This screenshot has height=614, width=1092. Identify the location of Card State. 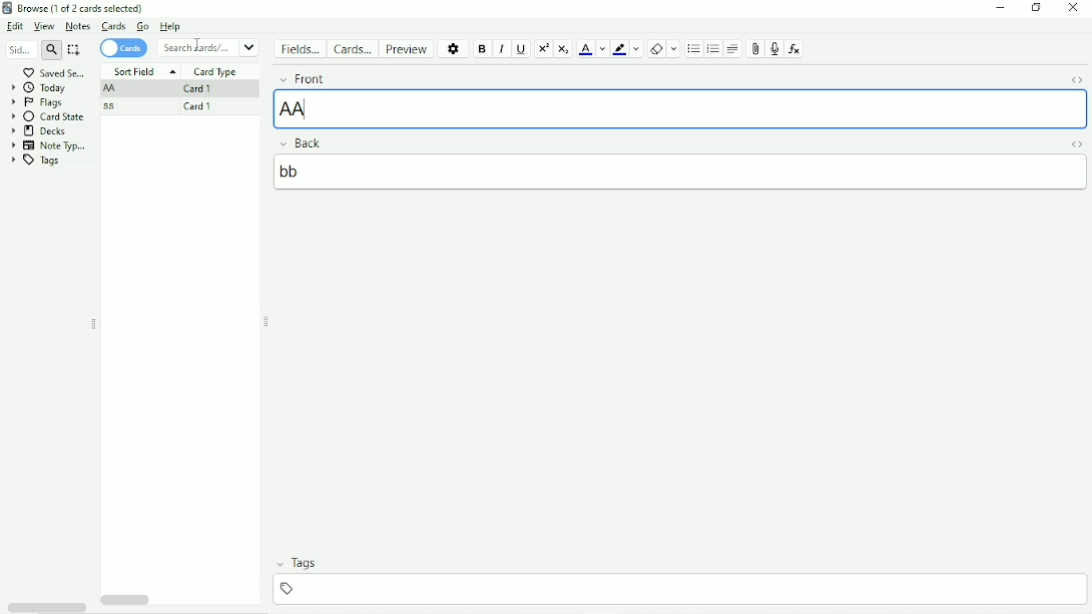
(50, 117).